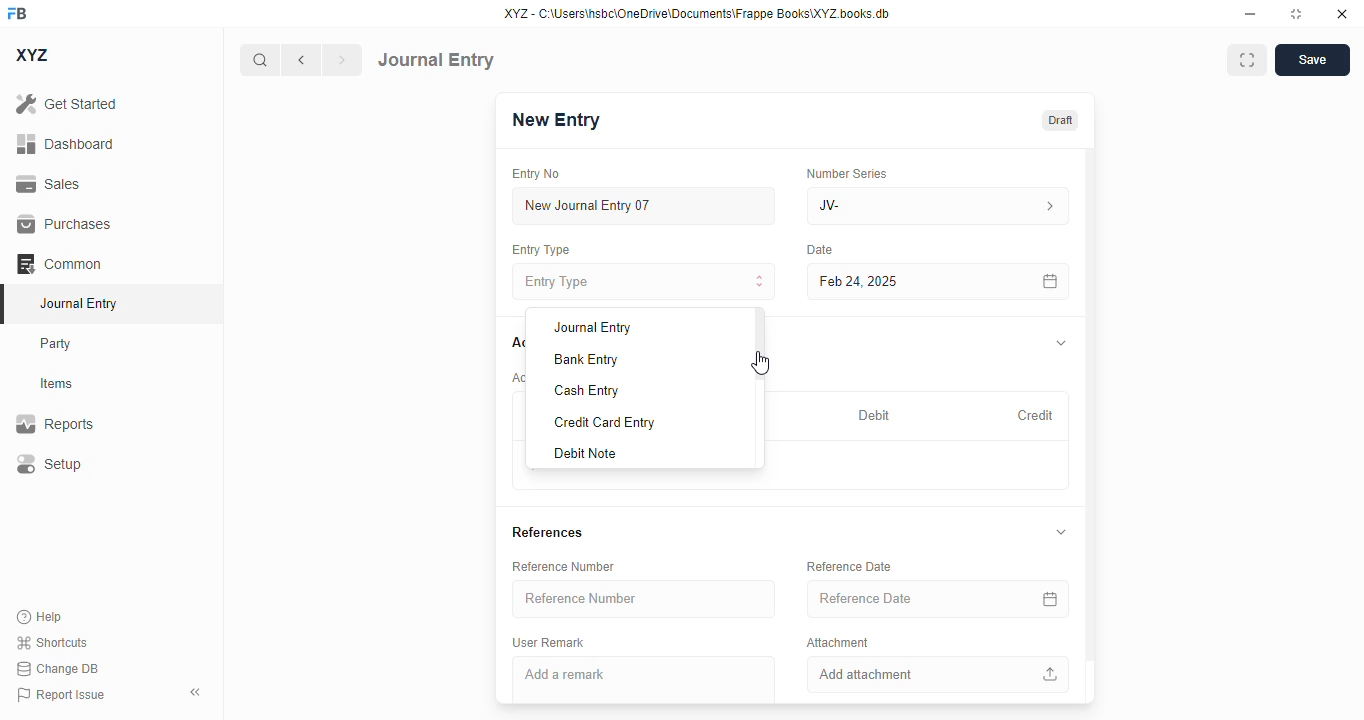  I want to click on toggle maximize, so click(1296, 14).